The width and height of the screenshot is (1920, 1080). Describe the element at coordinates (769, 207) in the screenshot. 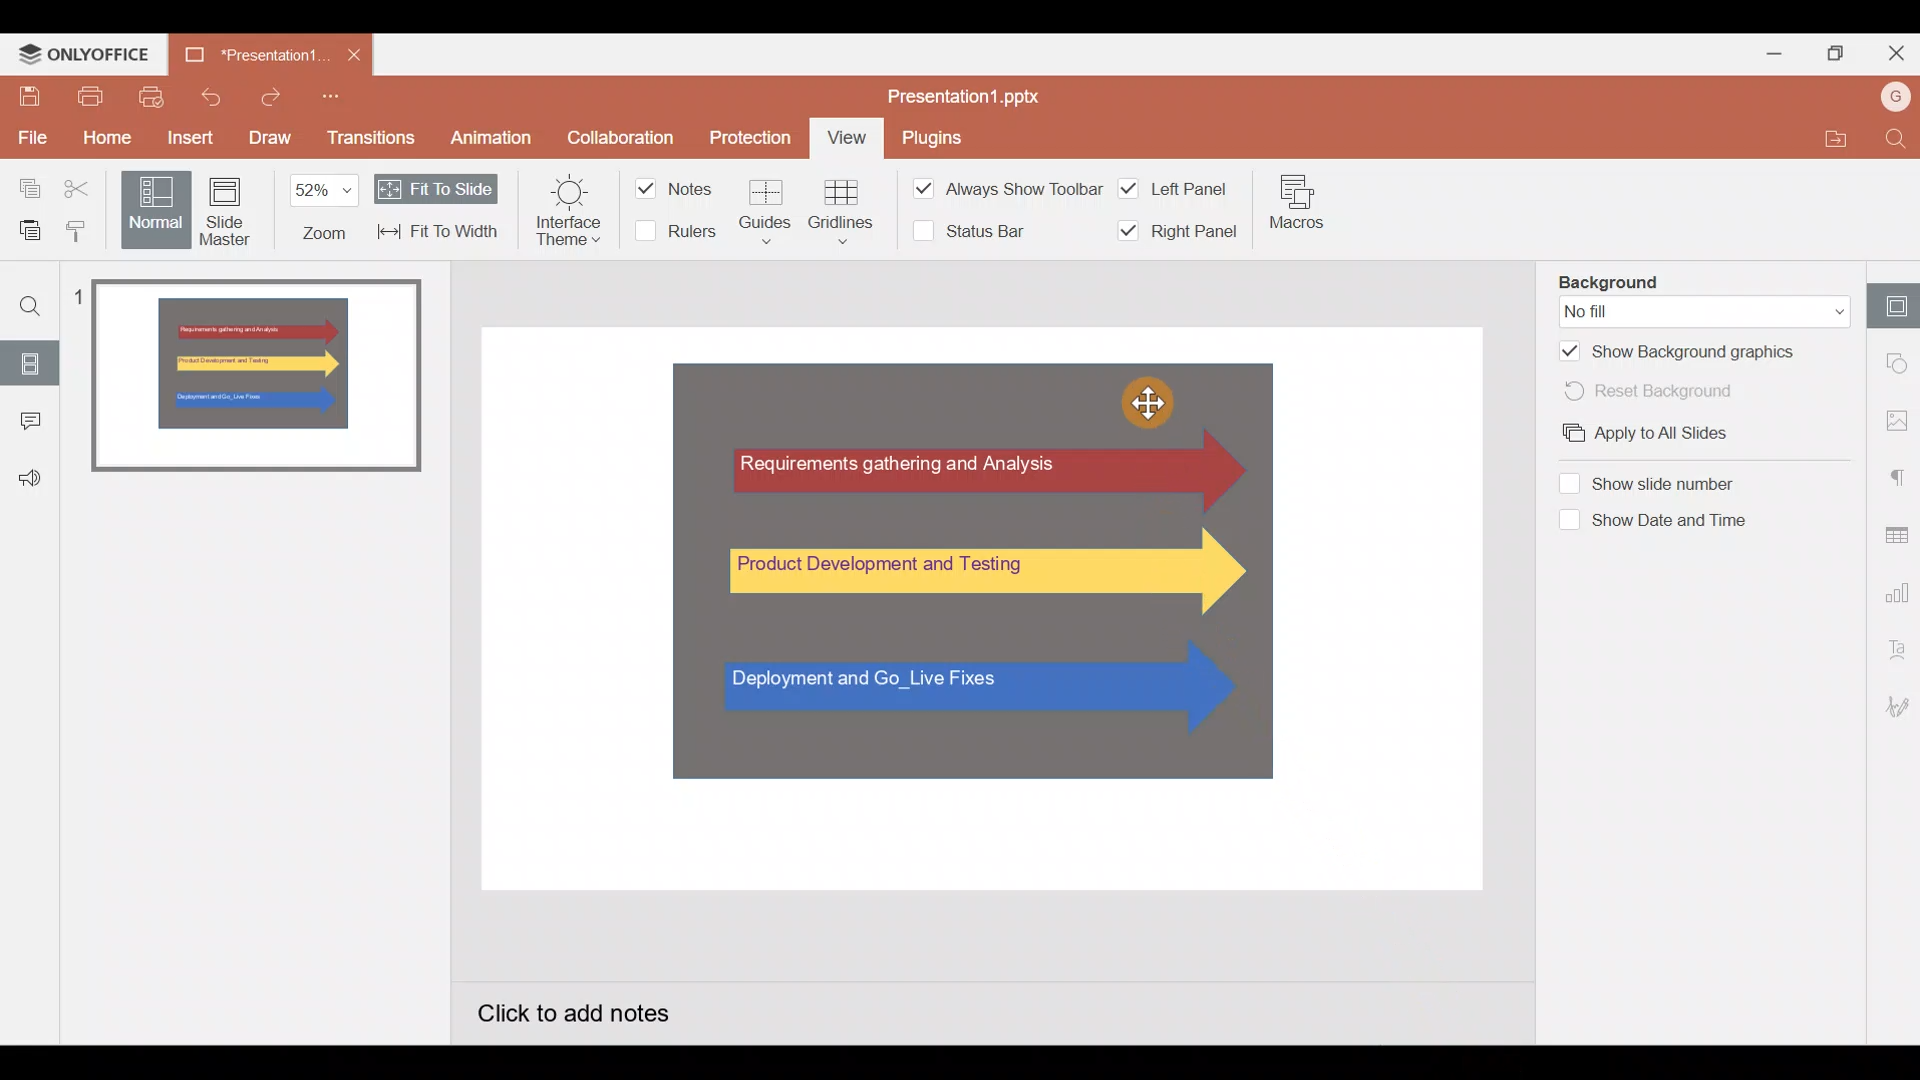

I see `Guides` at that location.